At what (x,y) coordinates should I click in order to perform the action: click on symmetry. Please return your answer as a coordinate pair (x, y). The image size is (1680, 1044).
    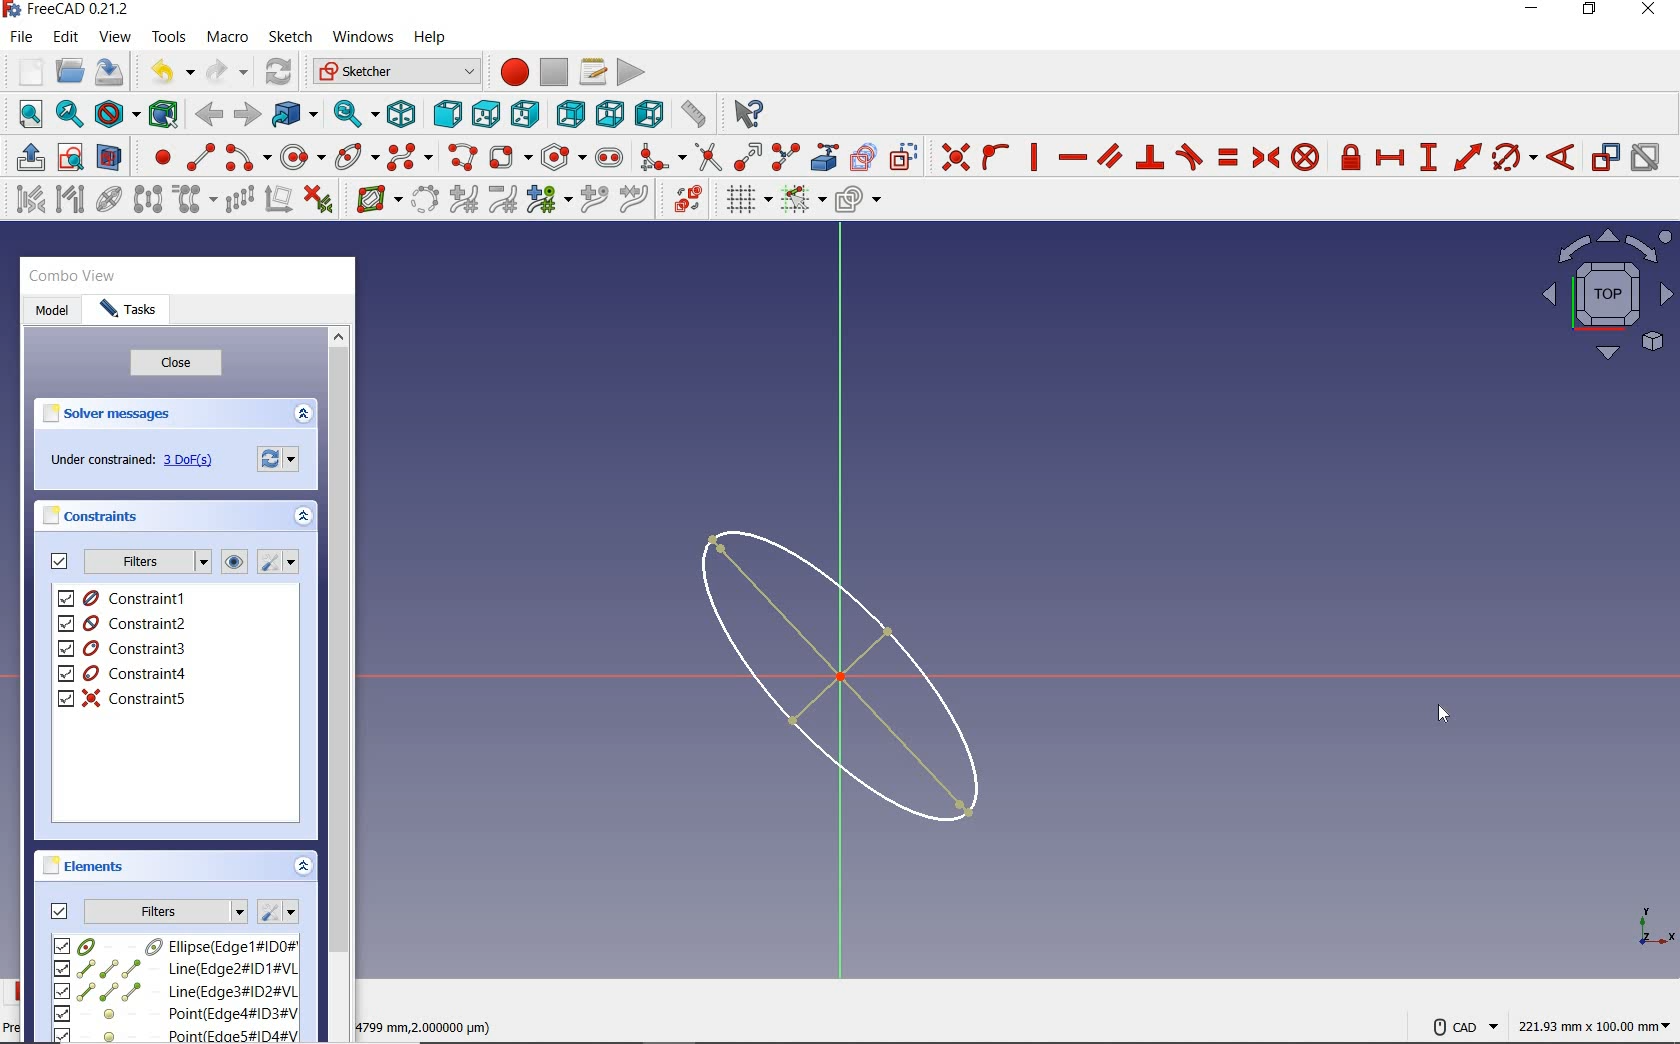
    Looking at the image, I should click on (149, 198).